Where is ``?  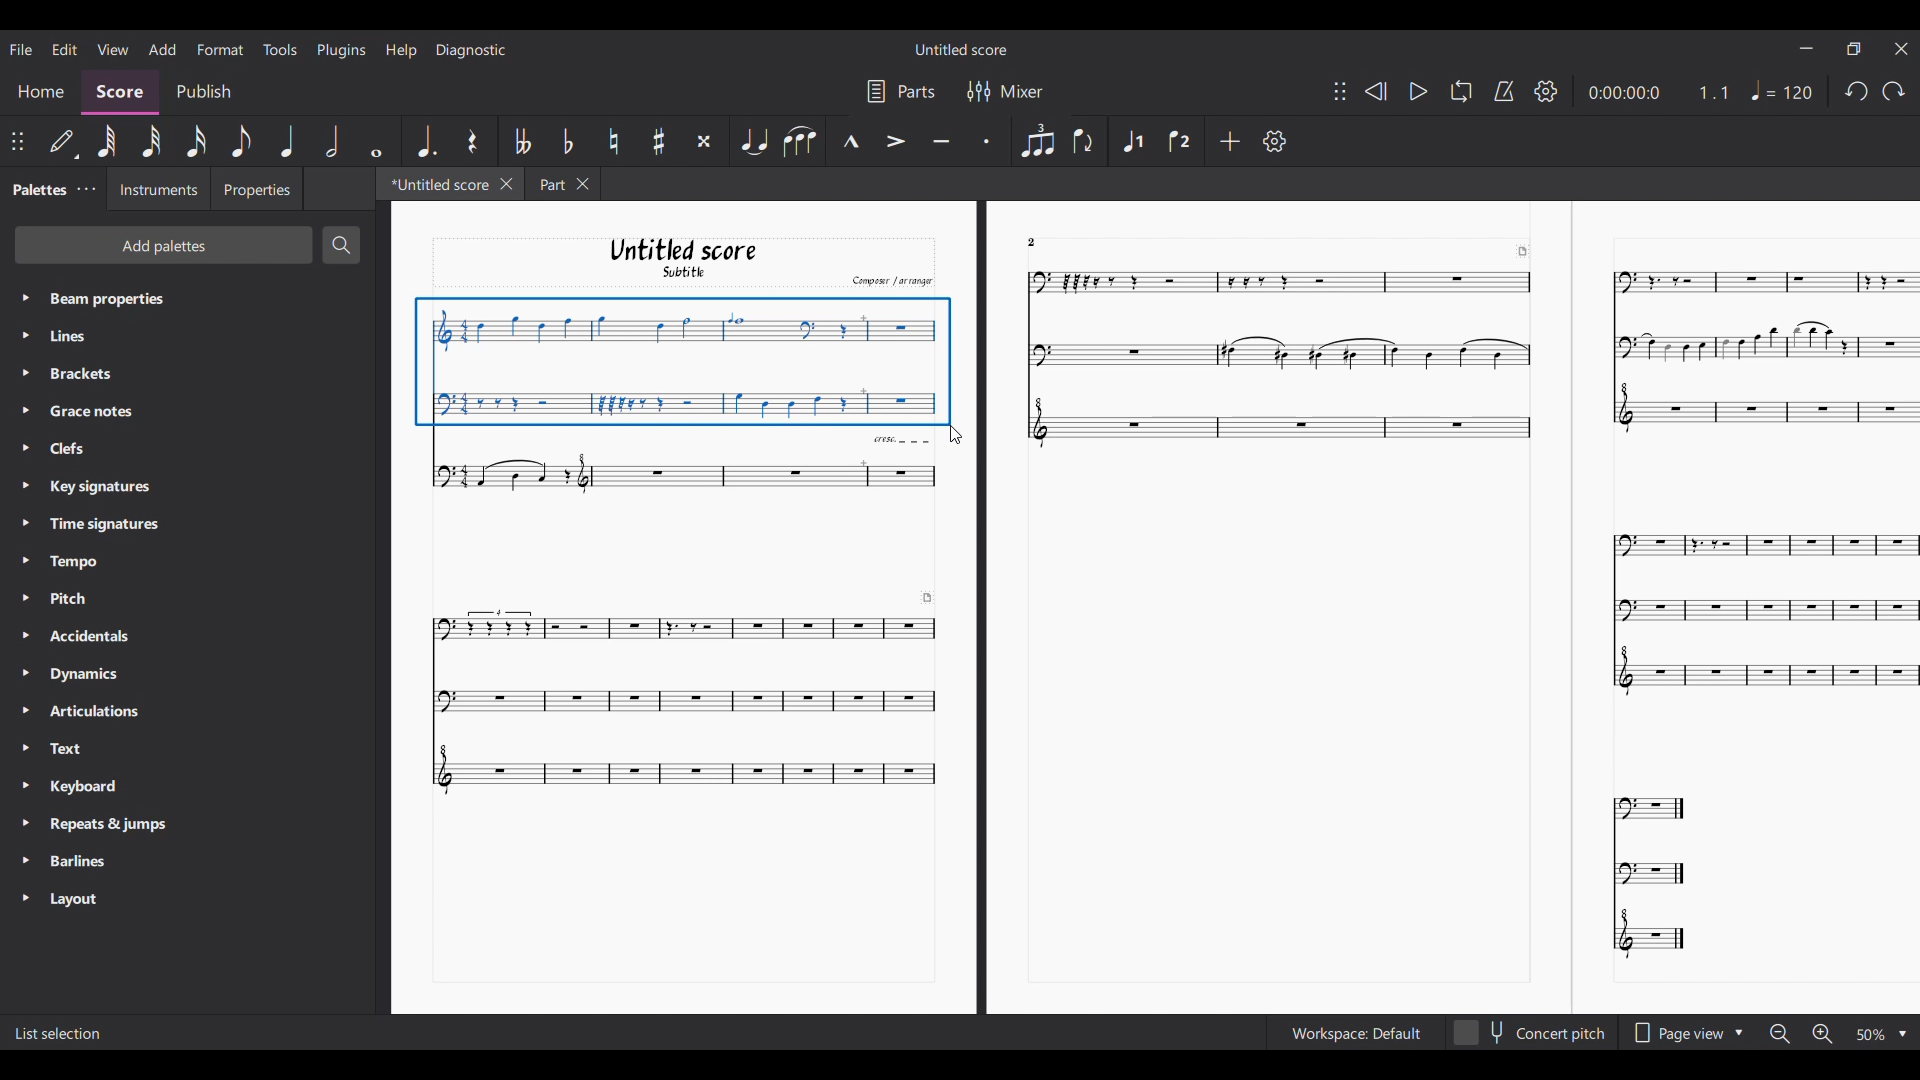
 is located at coordinates (875, 89).